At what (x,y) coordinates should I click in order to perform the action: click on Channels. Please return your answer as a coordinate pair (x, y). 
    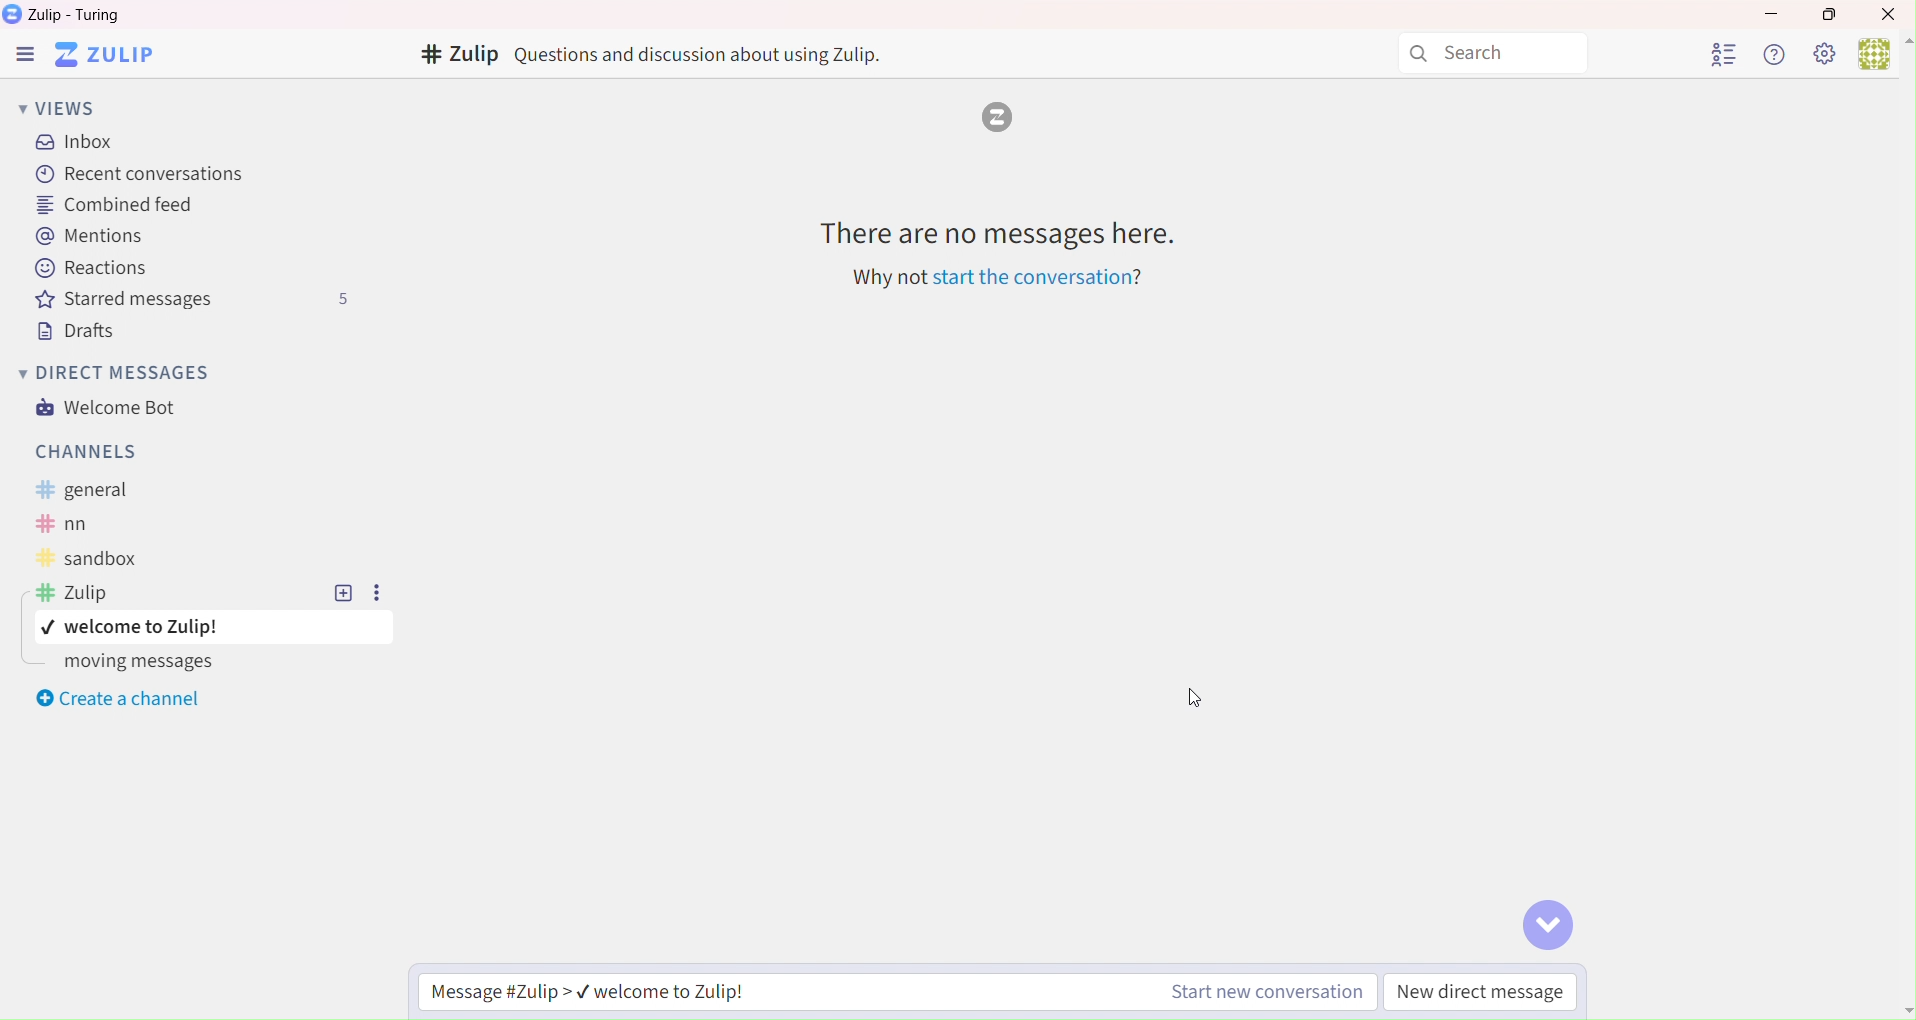
    Looking at the image, I should click on (79, 452).